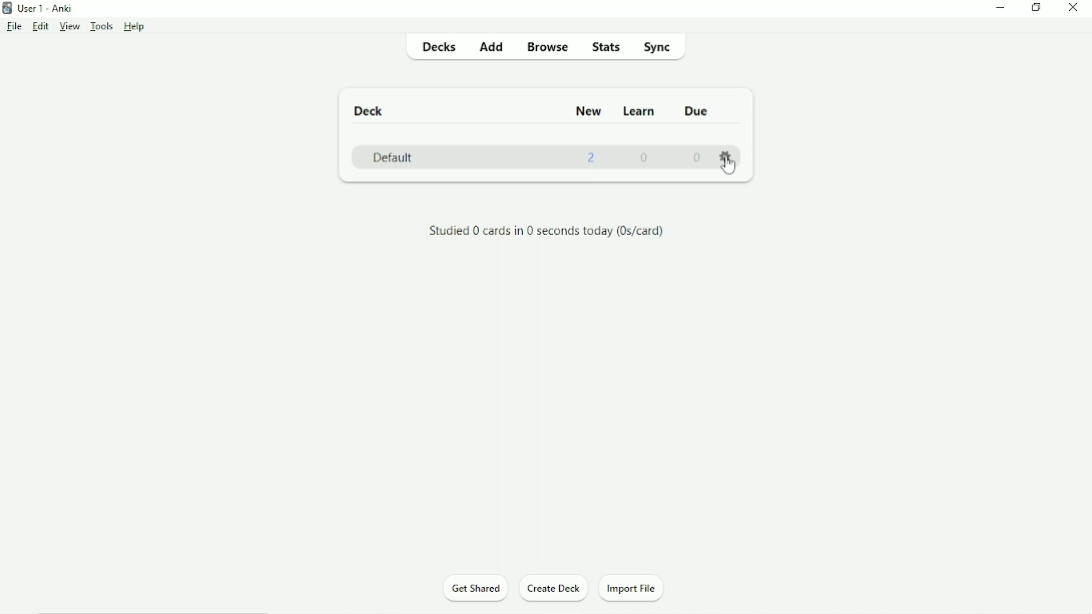  What do you see at coordinates (730, 170) in the screenshot?
I see `Cursor` at bounding box center [730, 170].